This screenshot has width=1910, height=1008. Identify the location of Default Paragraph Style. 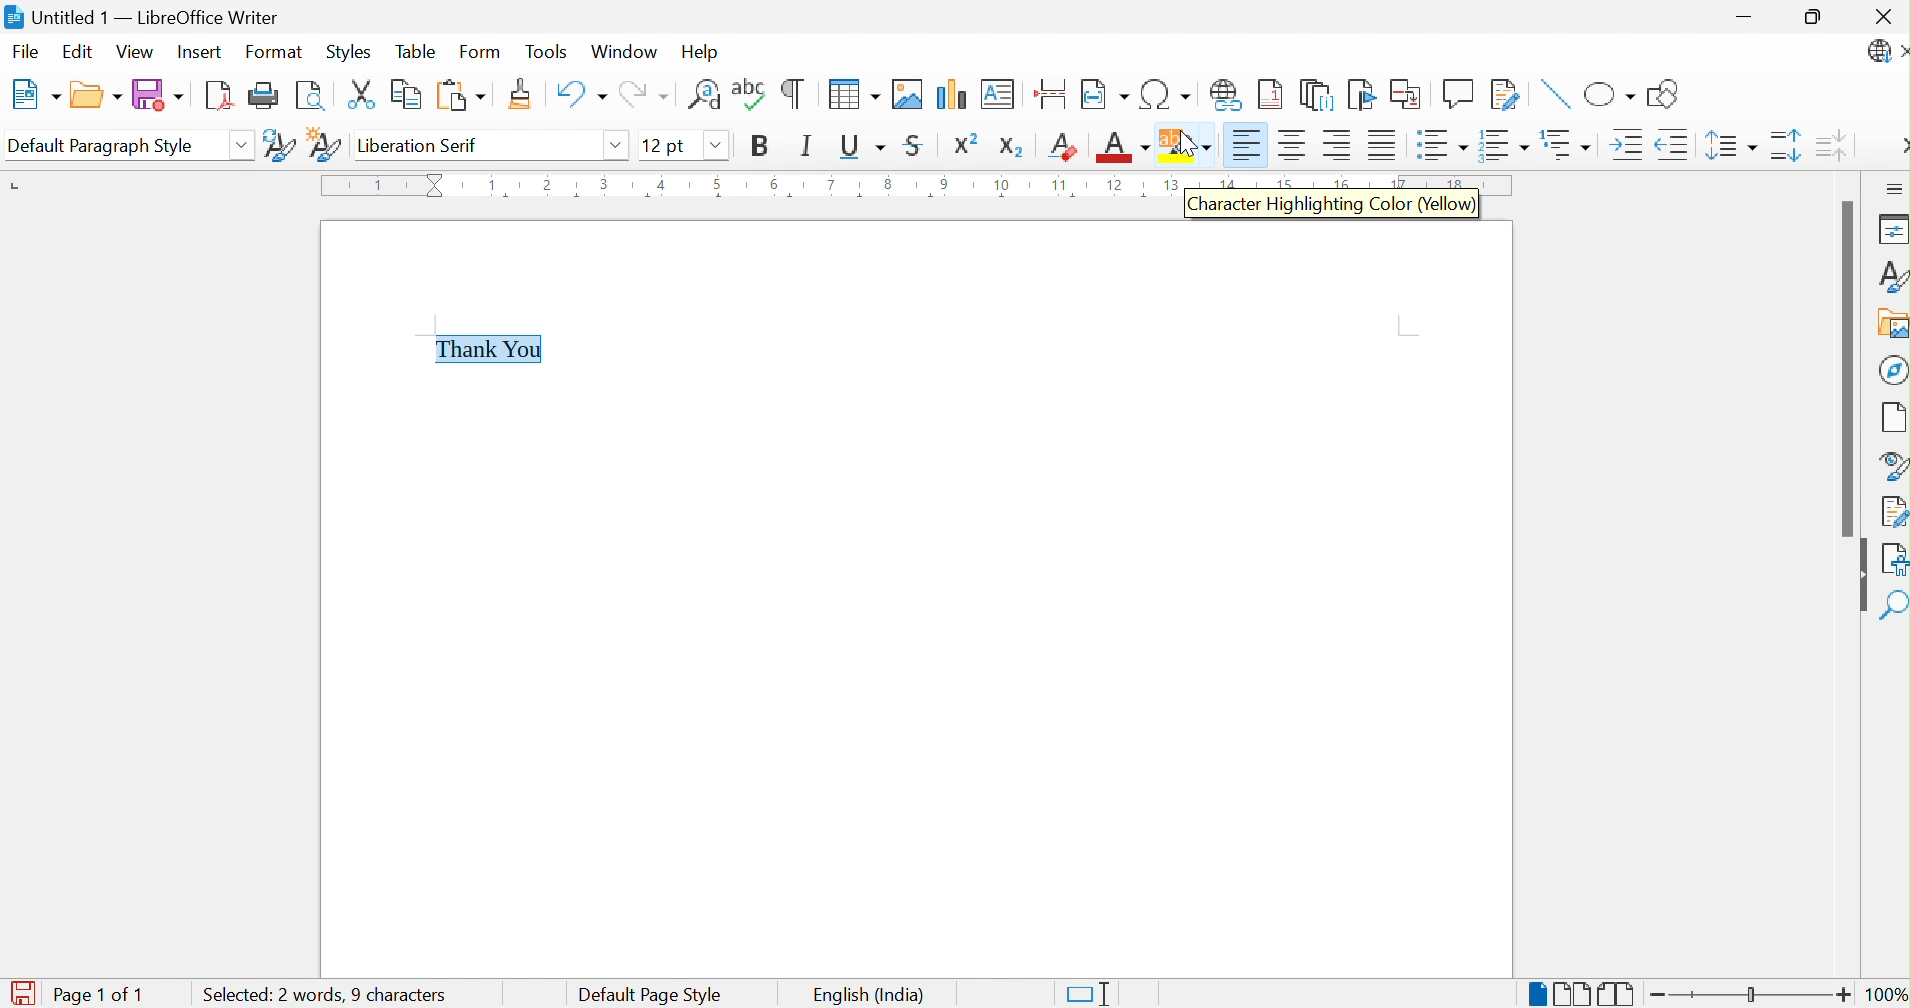
(101, 144).